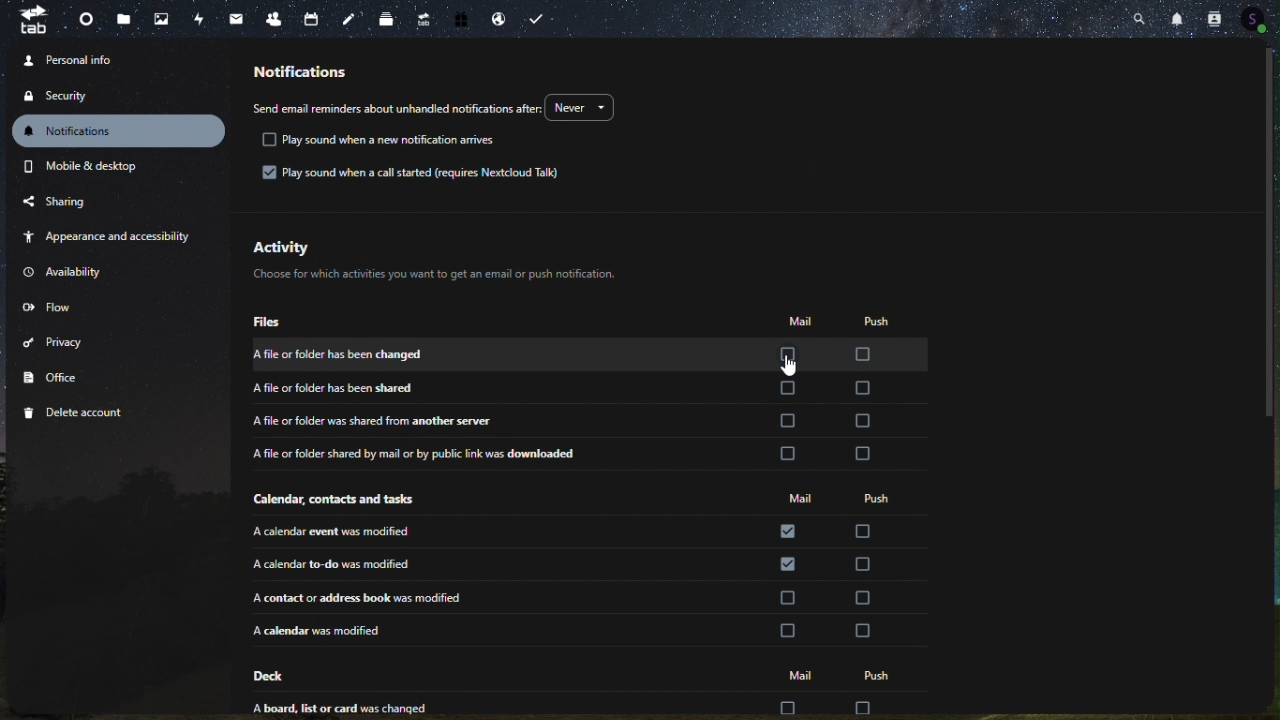 This screenshot has width=1280, height=720. What do you see at coordinates (421, 453) in the screenshot?
I see `a file or folder shred by mail` at bounding box center [421, 453].